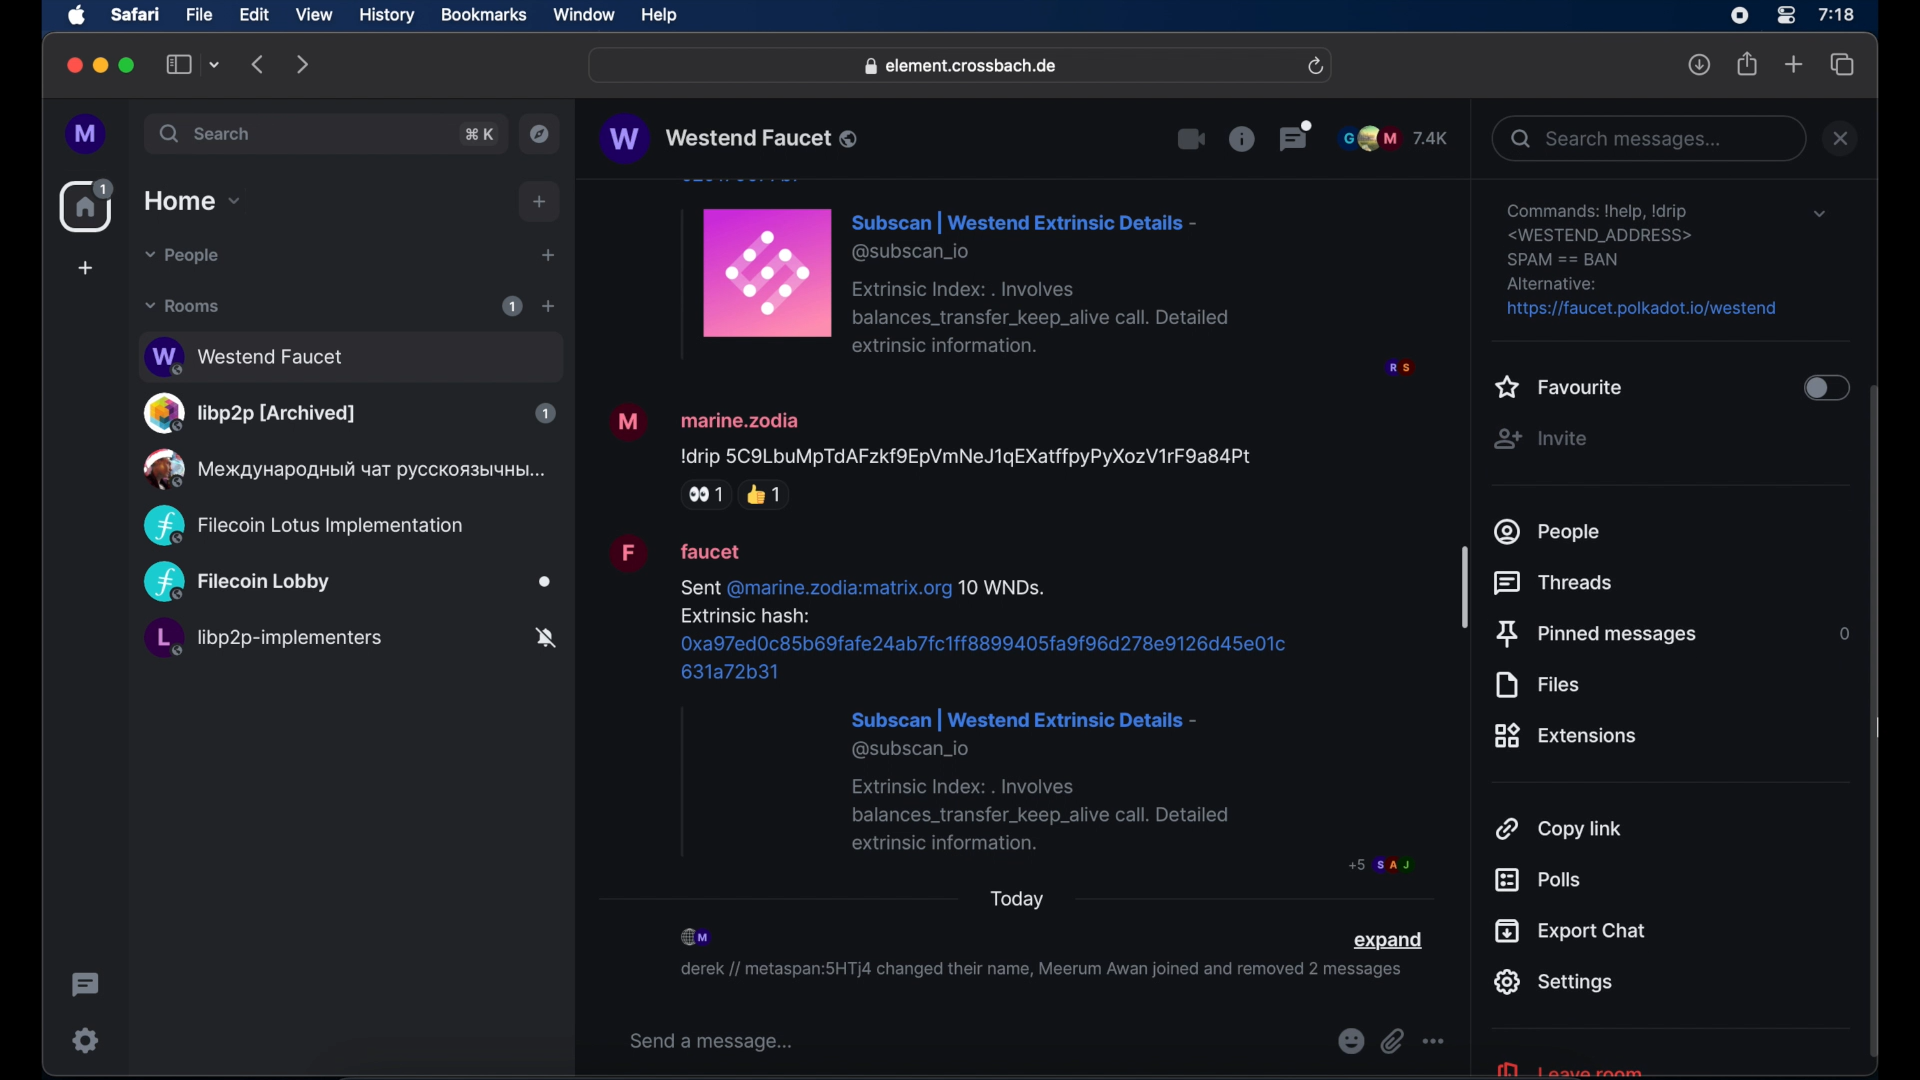  Describe the element at coordinates (1794, 63) in the screenshot. I see `new tab` at that location.